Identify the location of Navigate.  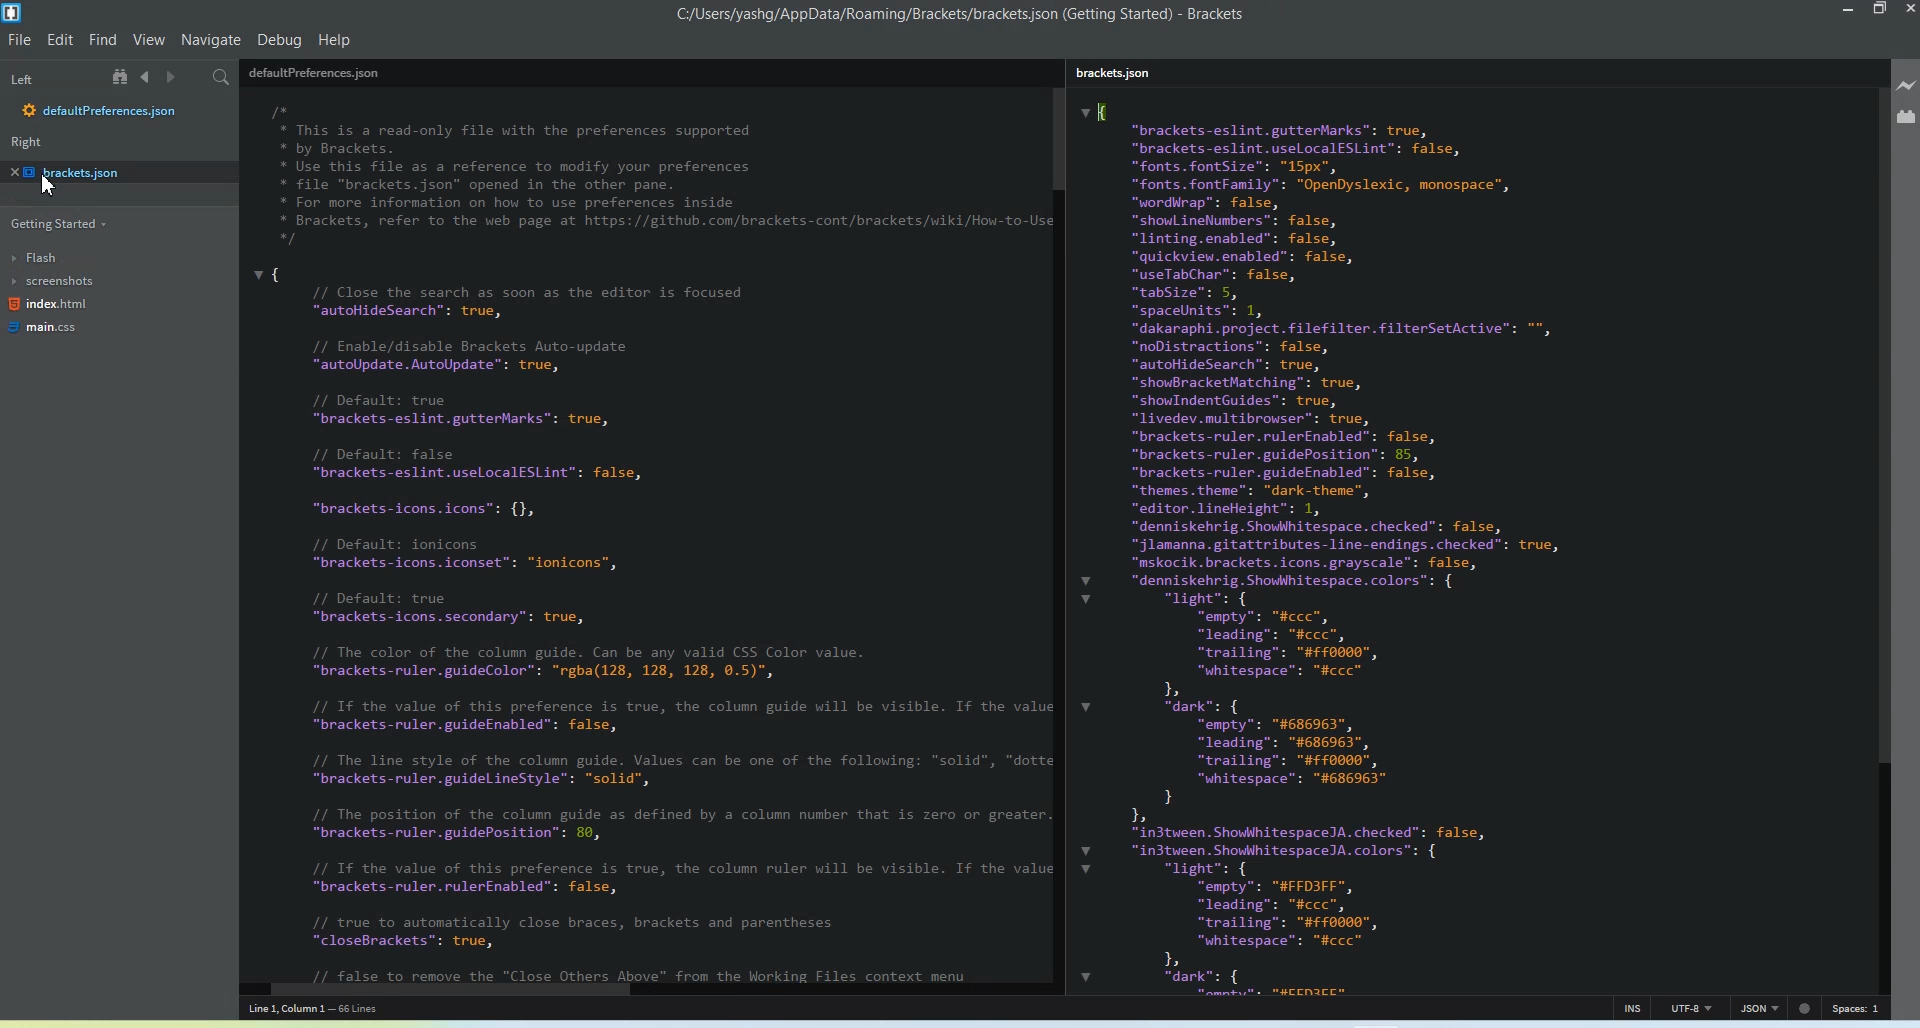
(211, 41).